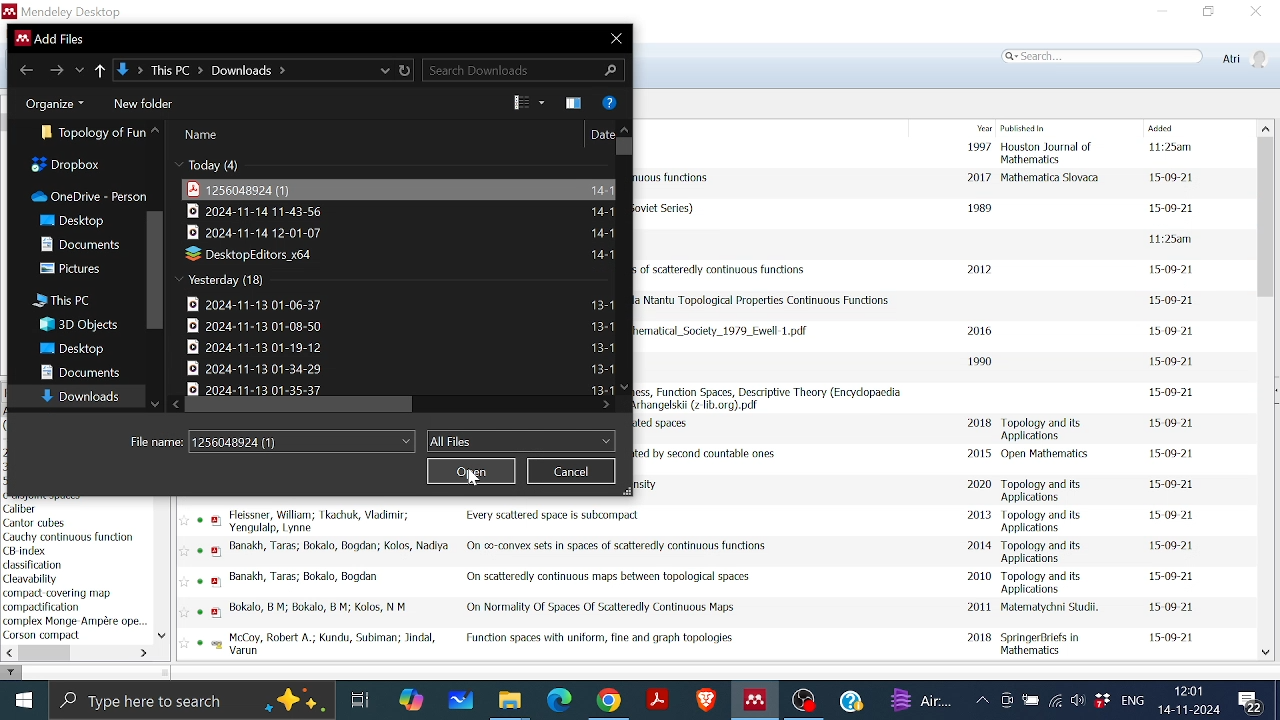 This screenshot has height=720, width=1280. Describe the element at coordinates (708, 700) in the screenshot. I see `Brave browser` at that location.